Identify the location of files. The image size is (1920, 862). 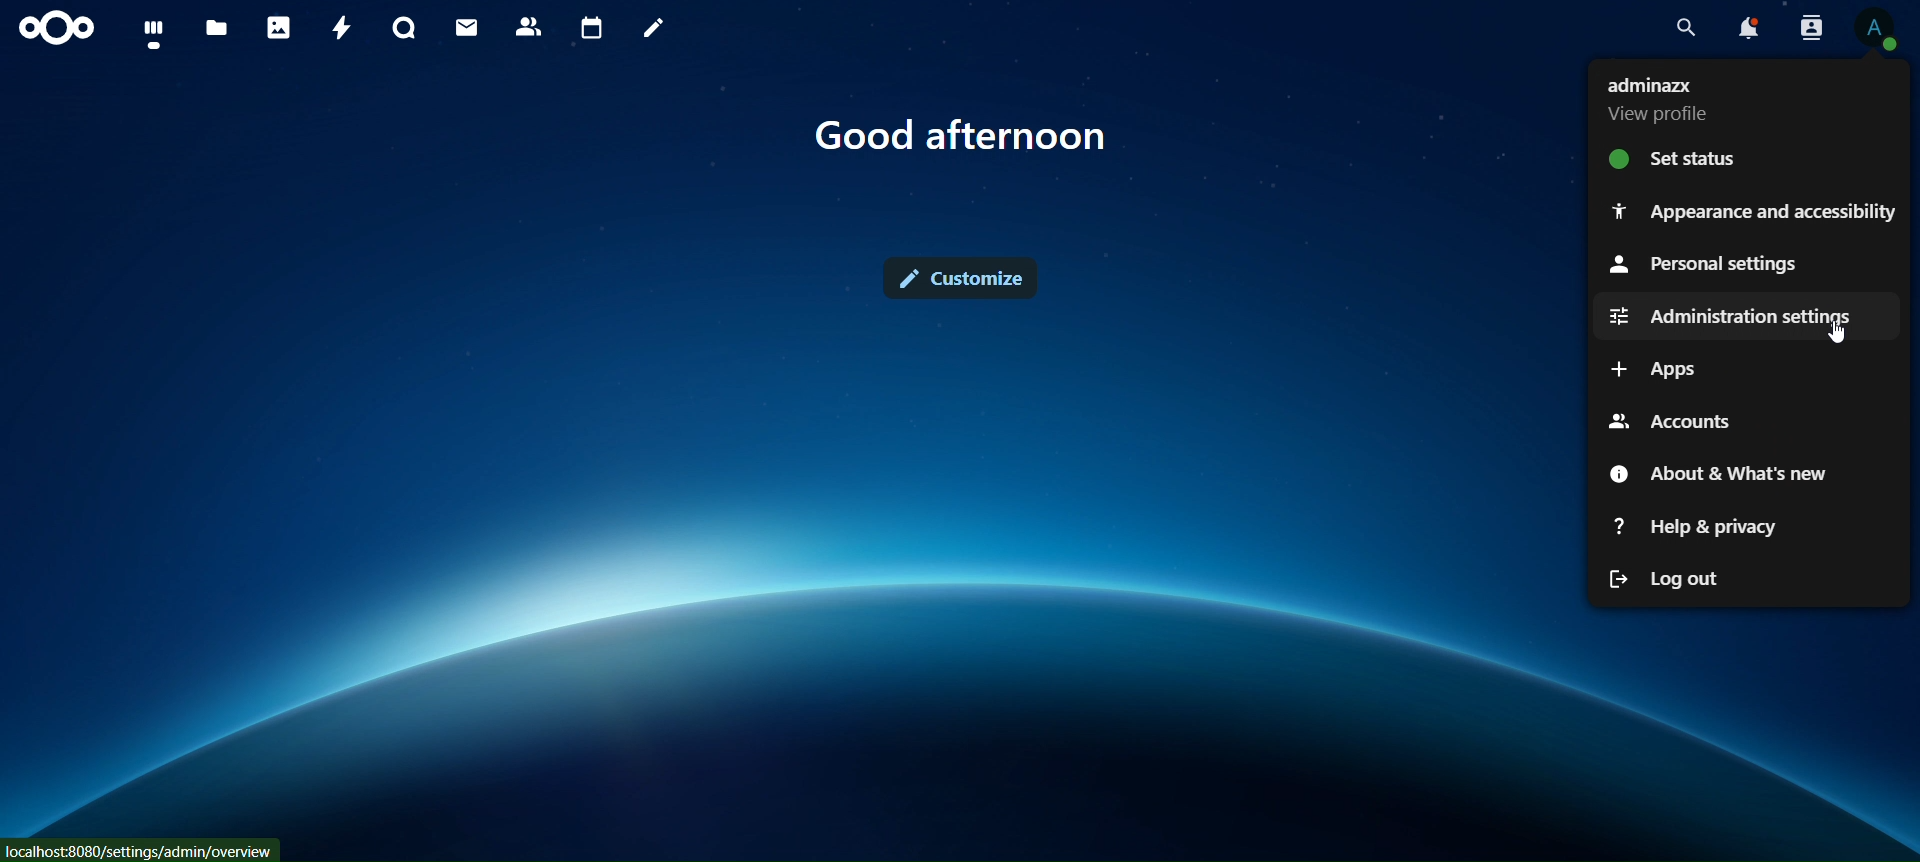
(216, 29).